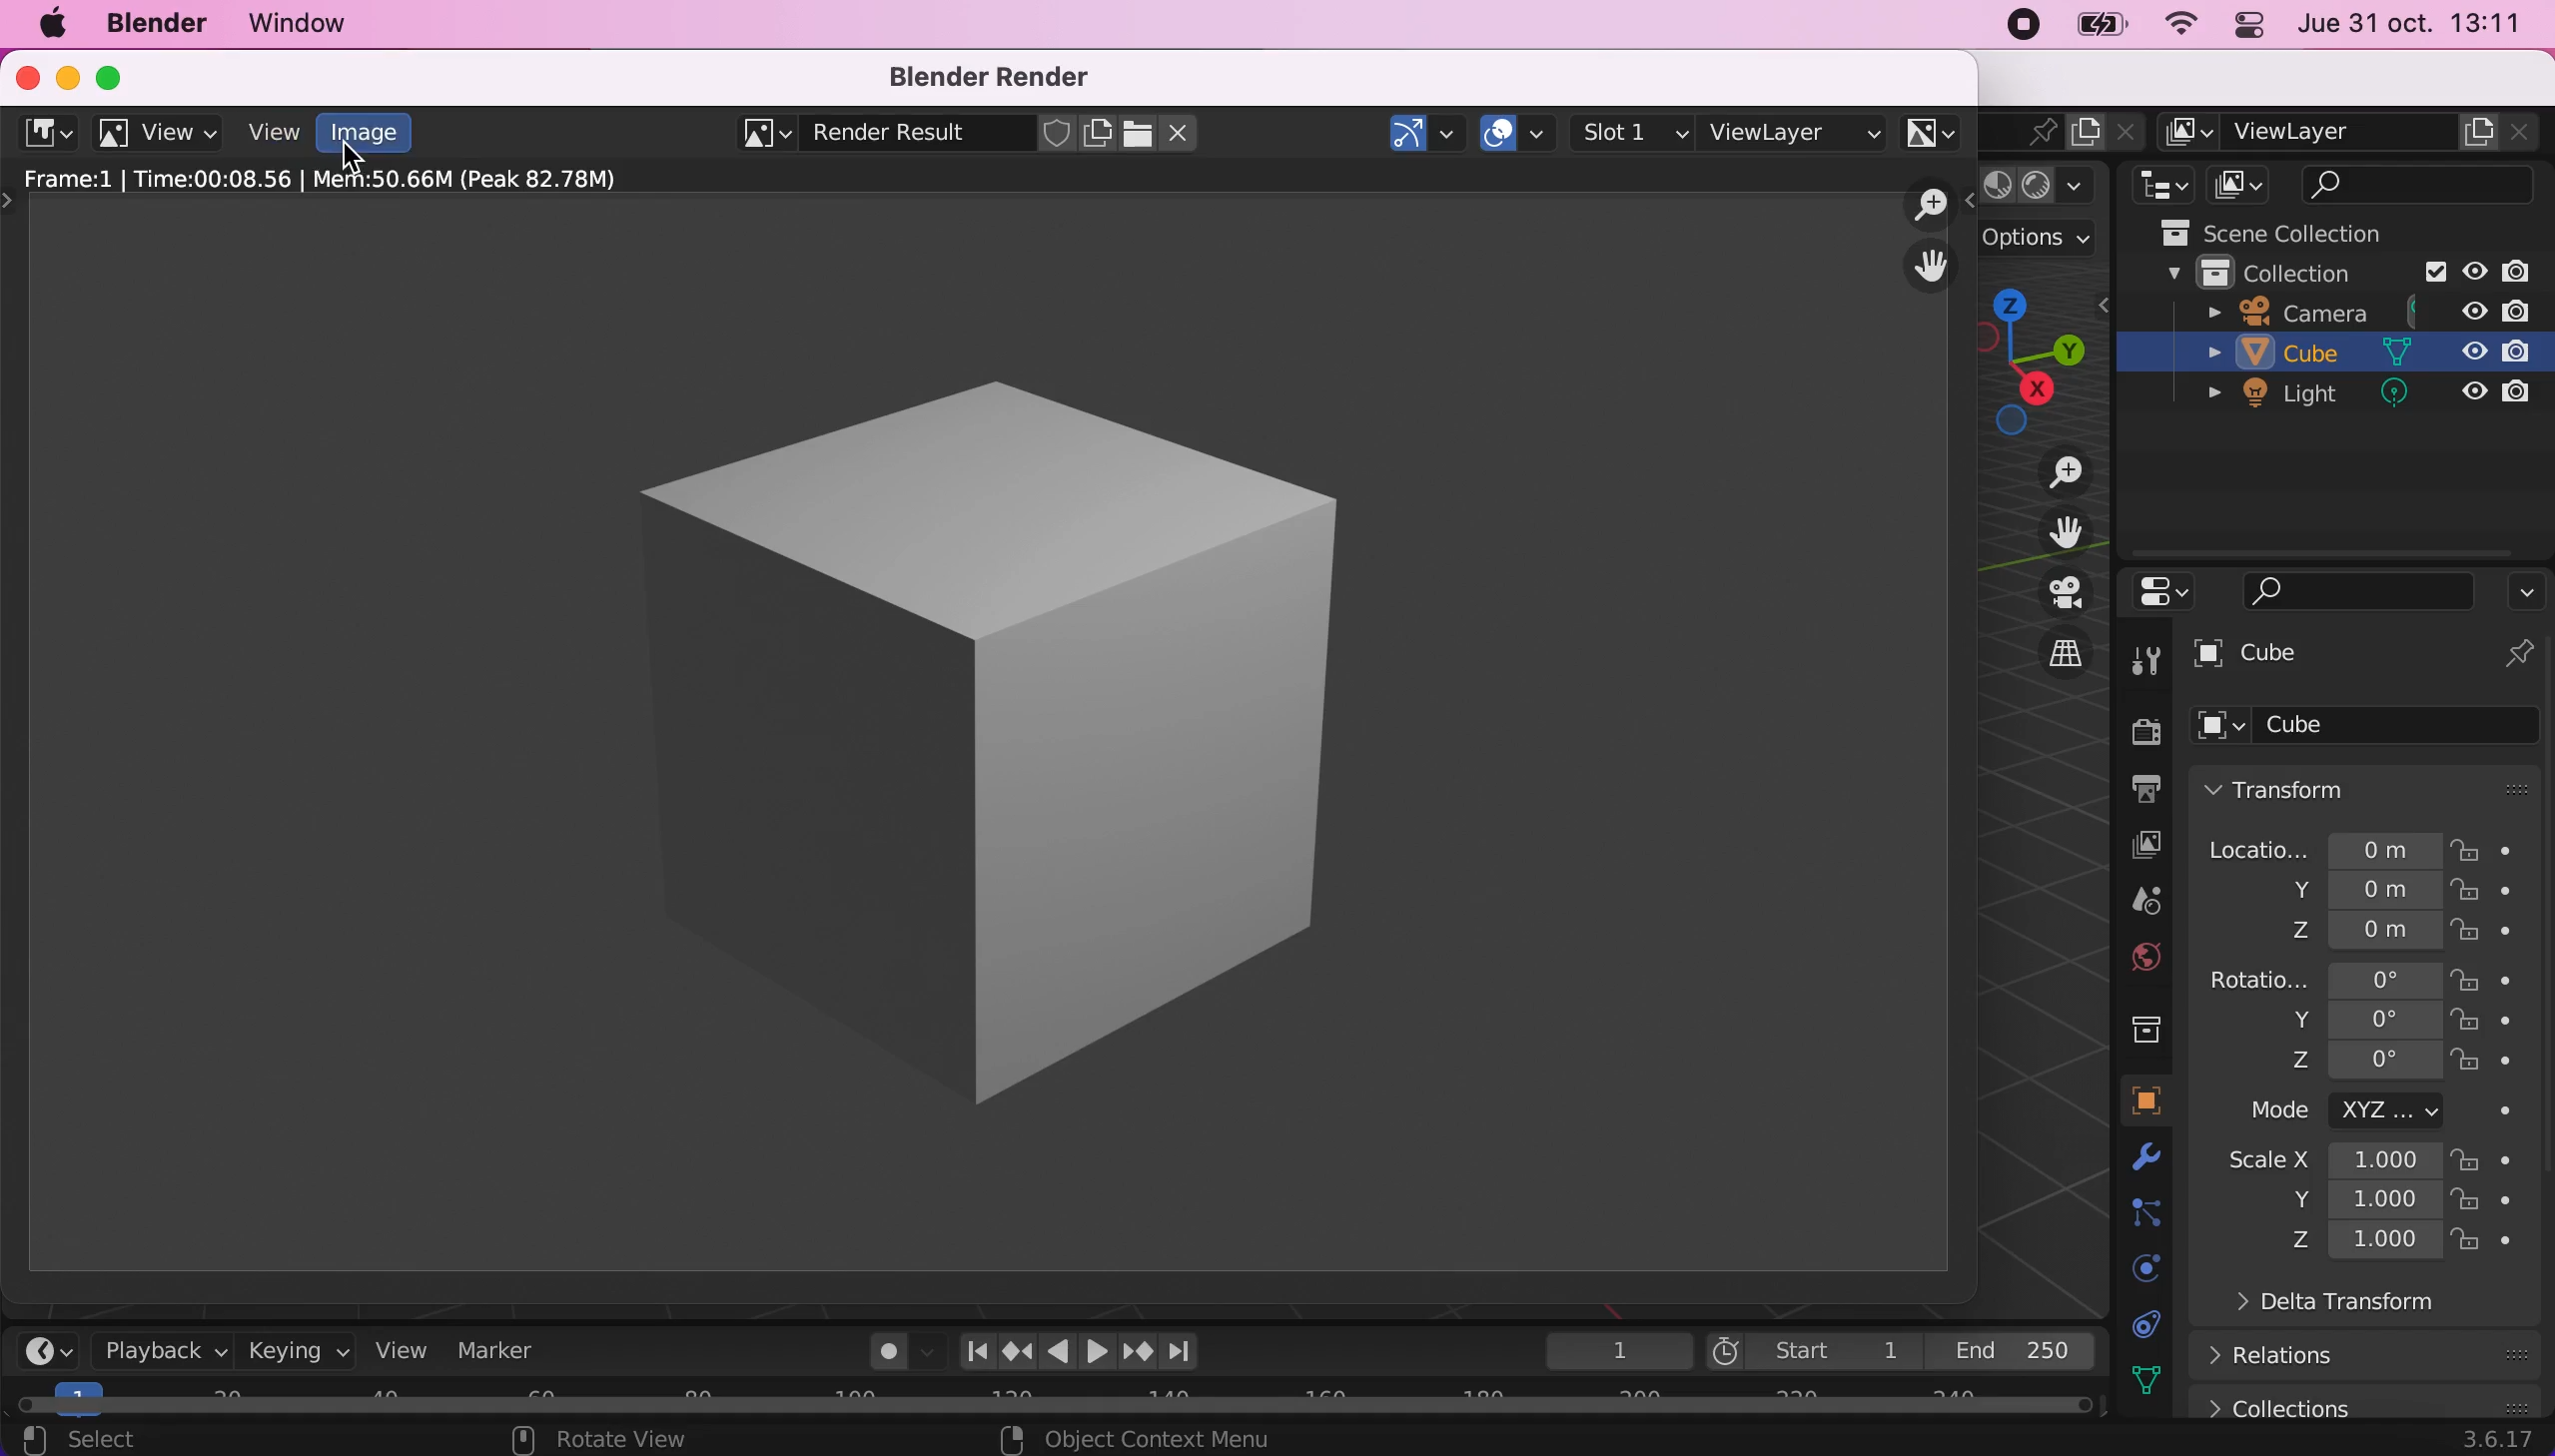 This screenshot has width=2555, height=1456. What do you see at coordinates (2321, 977) in the screenshot?
I see `rotation` at bounding box center [2321, 977].